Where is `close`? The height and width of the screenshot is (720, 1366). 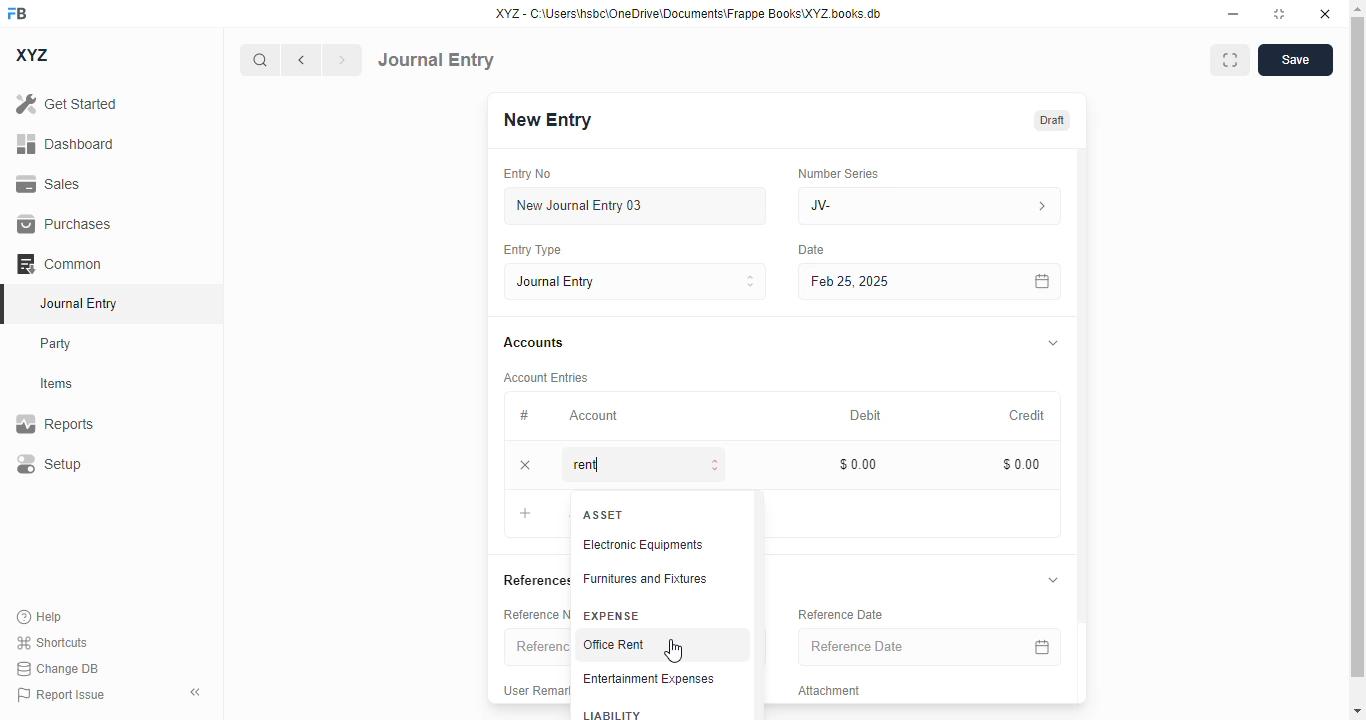
close is located at coordinates (1324, 14).